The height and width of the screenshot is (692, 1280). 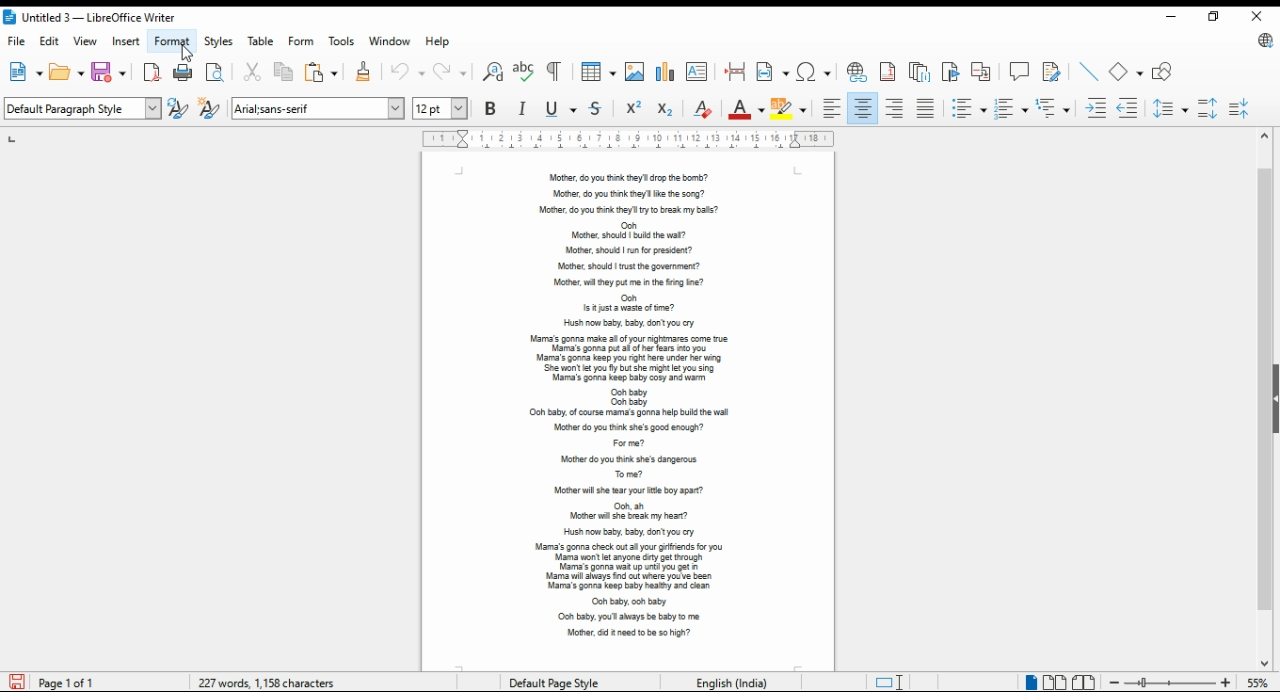 I want to click on scroll bar, so click(x=1264, y=399).